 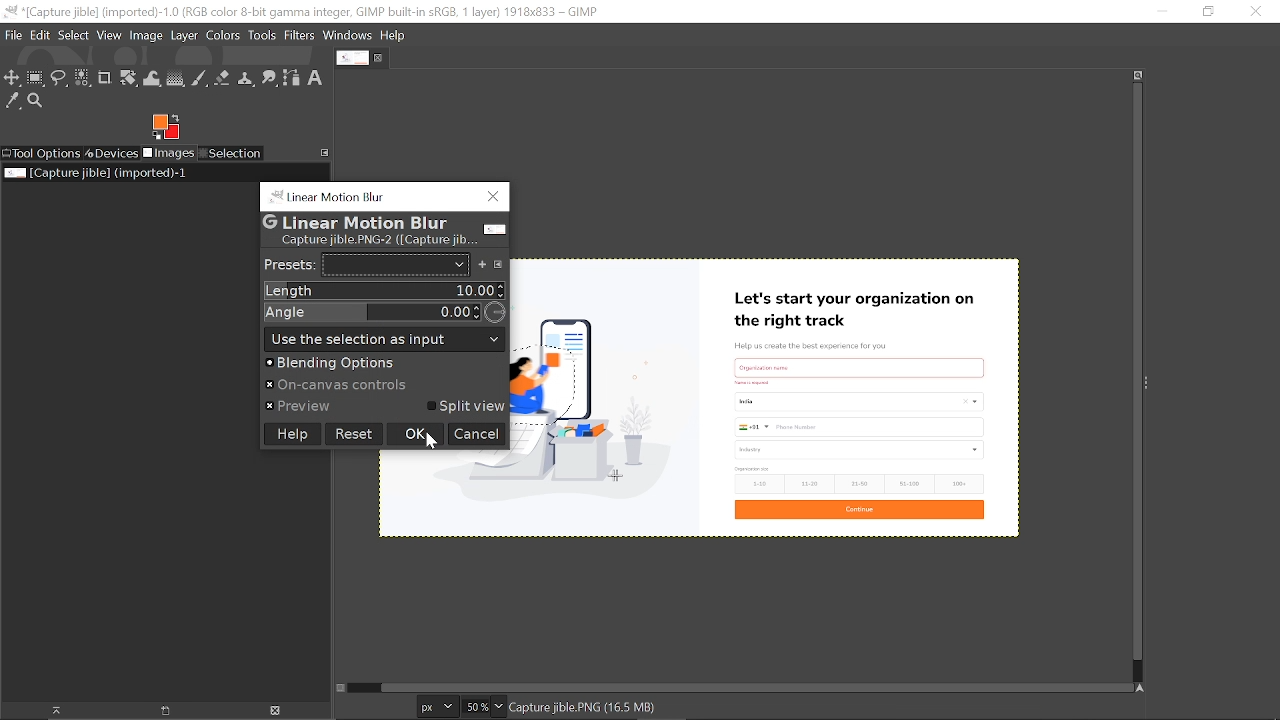 I want to click on Close tab, so click(x=381, y=58).